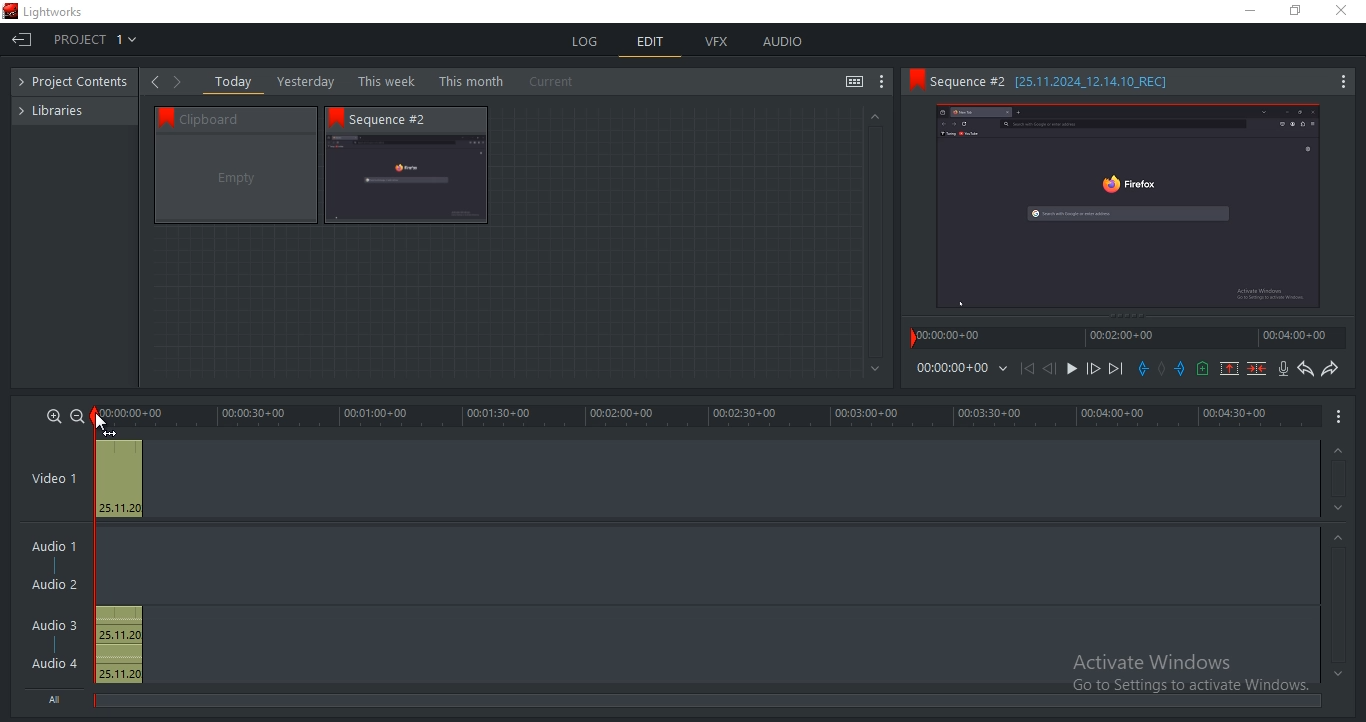 This screenshot has width=1366, height=722. I want to click on Nudge one frame back, so click(1053, 371).